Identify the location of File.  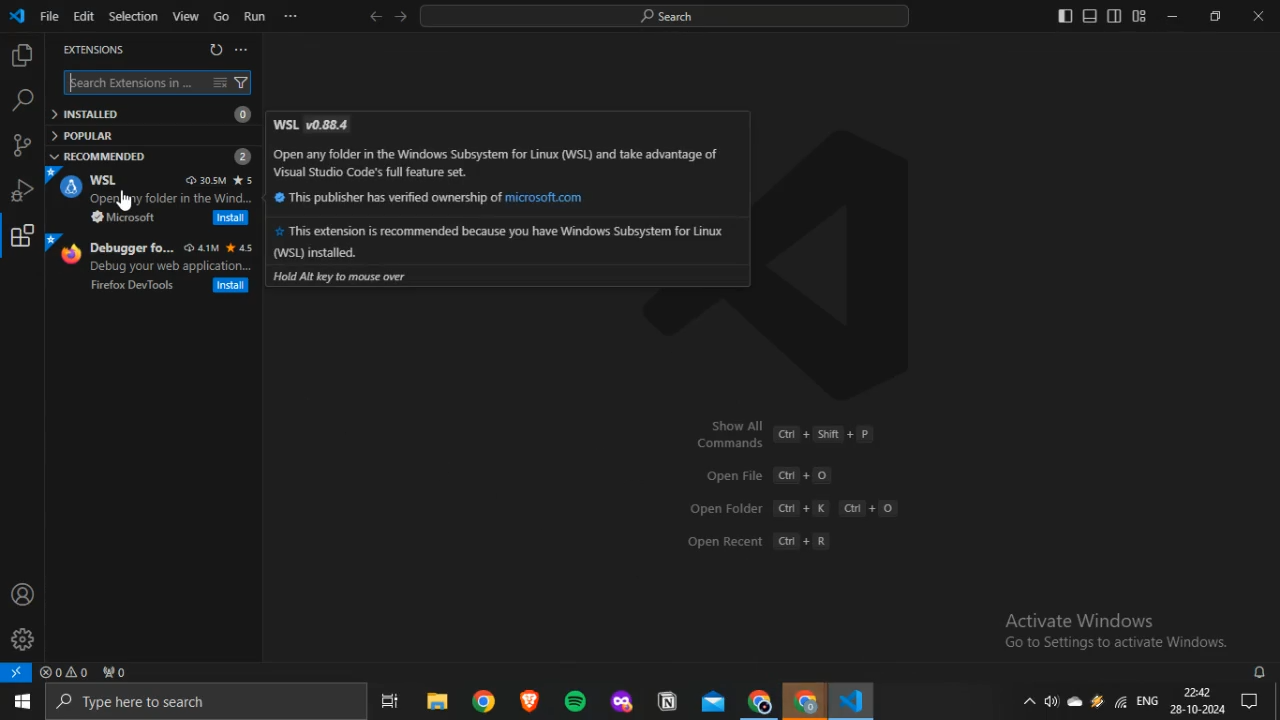
(49, 16).